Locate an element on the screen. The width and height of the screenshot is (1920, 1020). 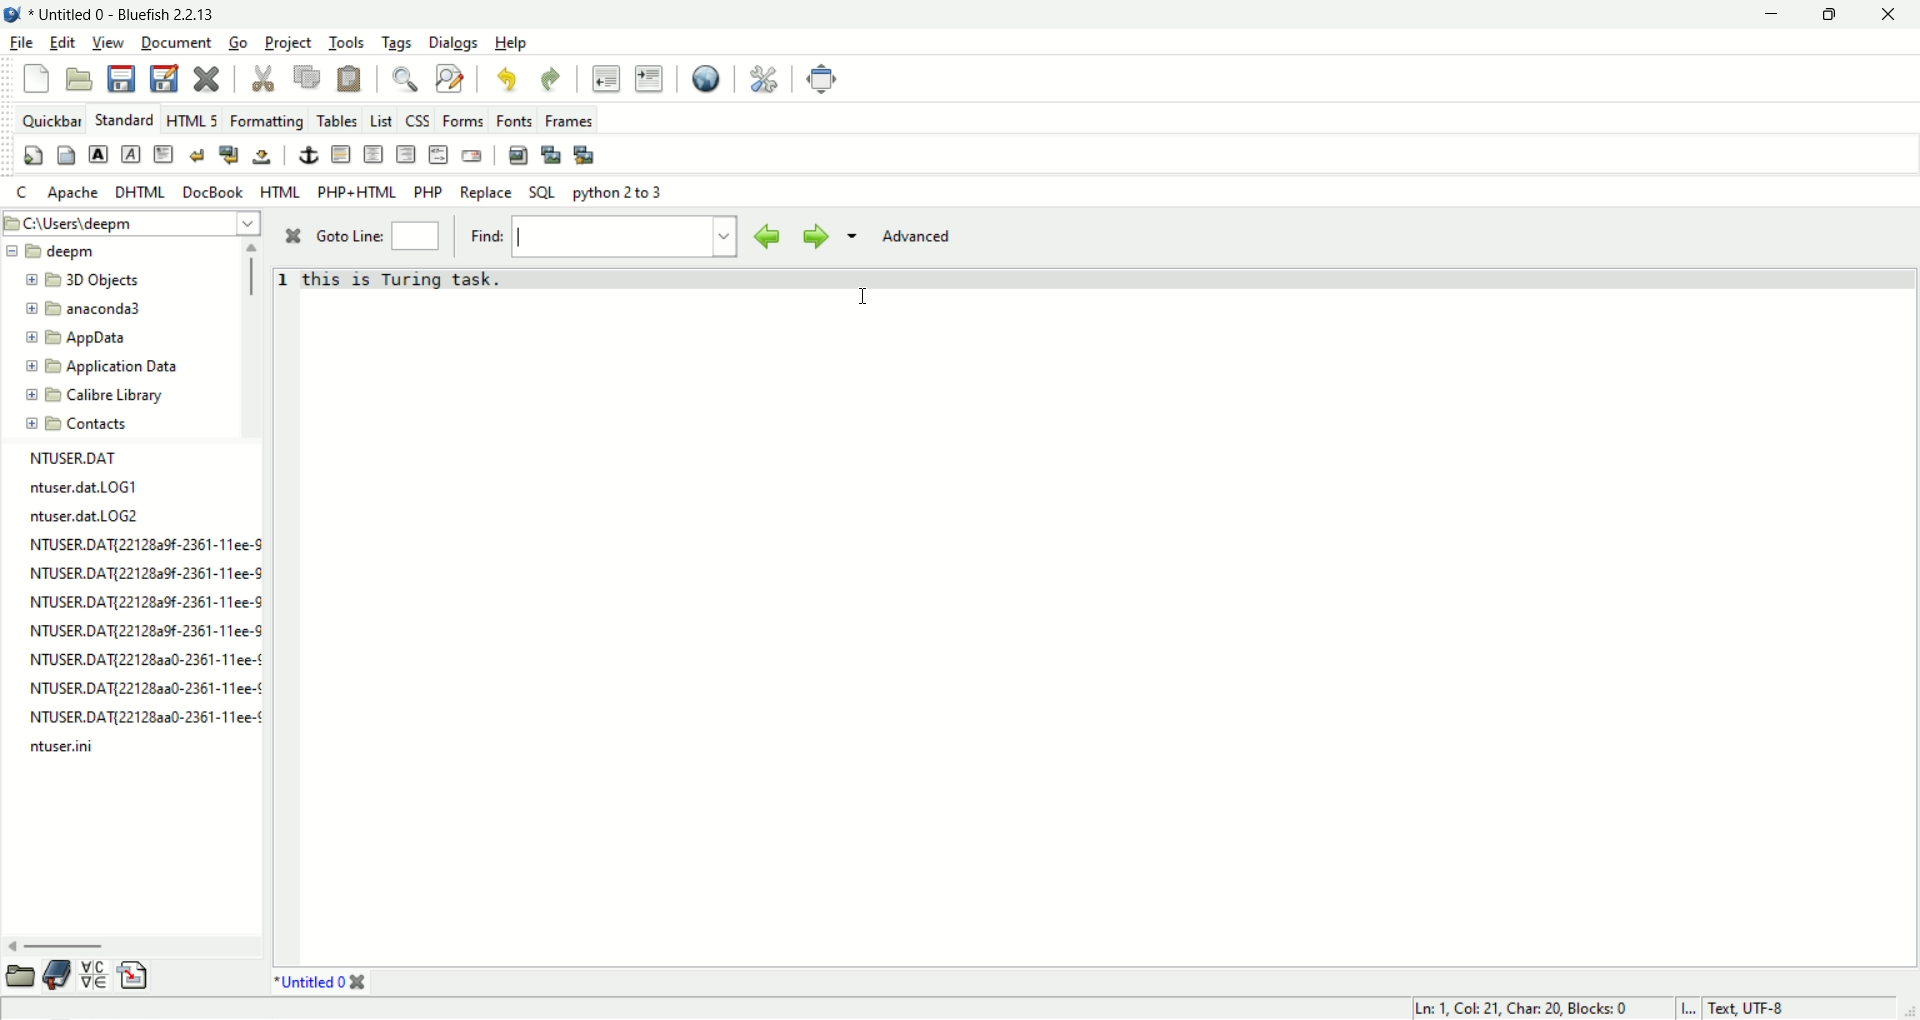
maximize is located at coordinates (1834, 17).